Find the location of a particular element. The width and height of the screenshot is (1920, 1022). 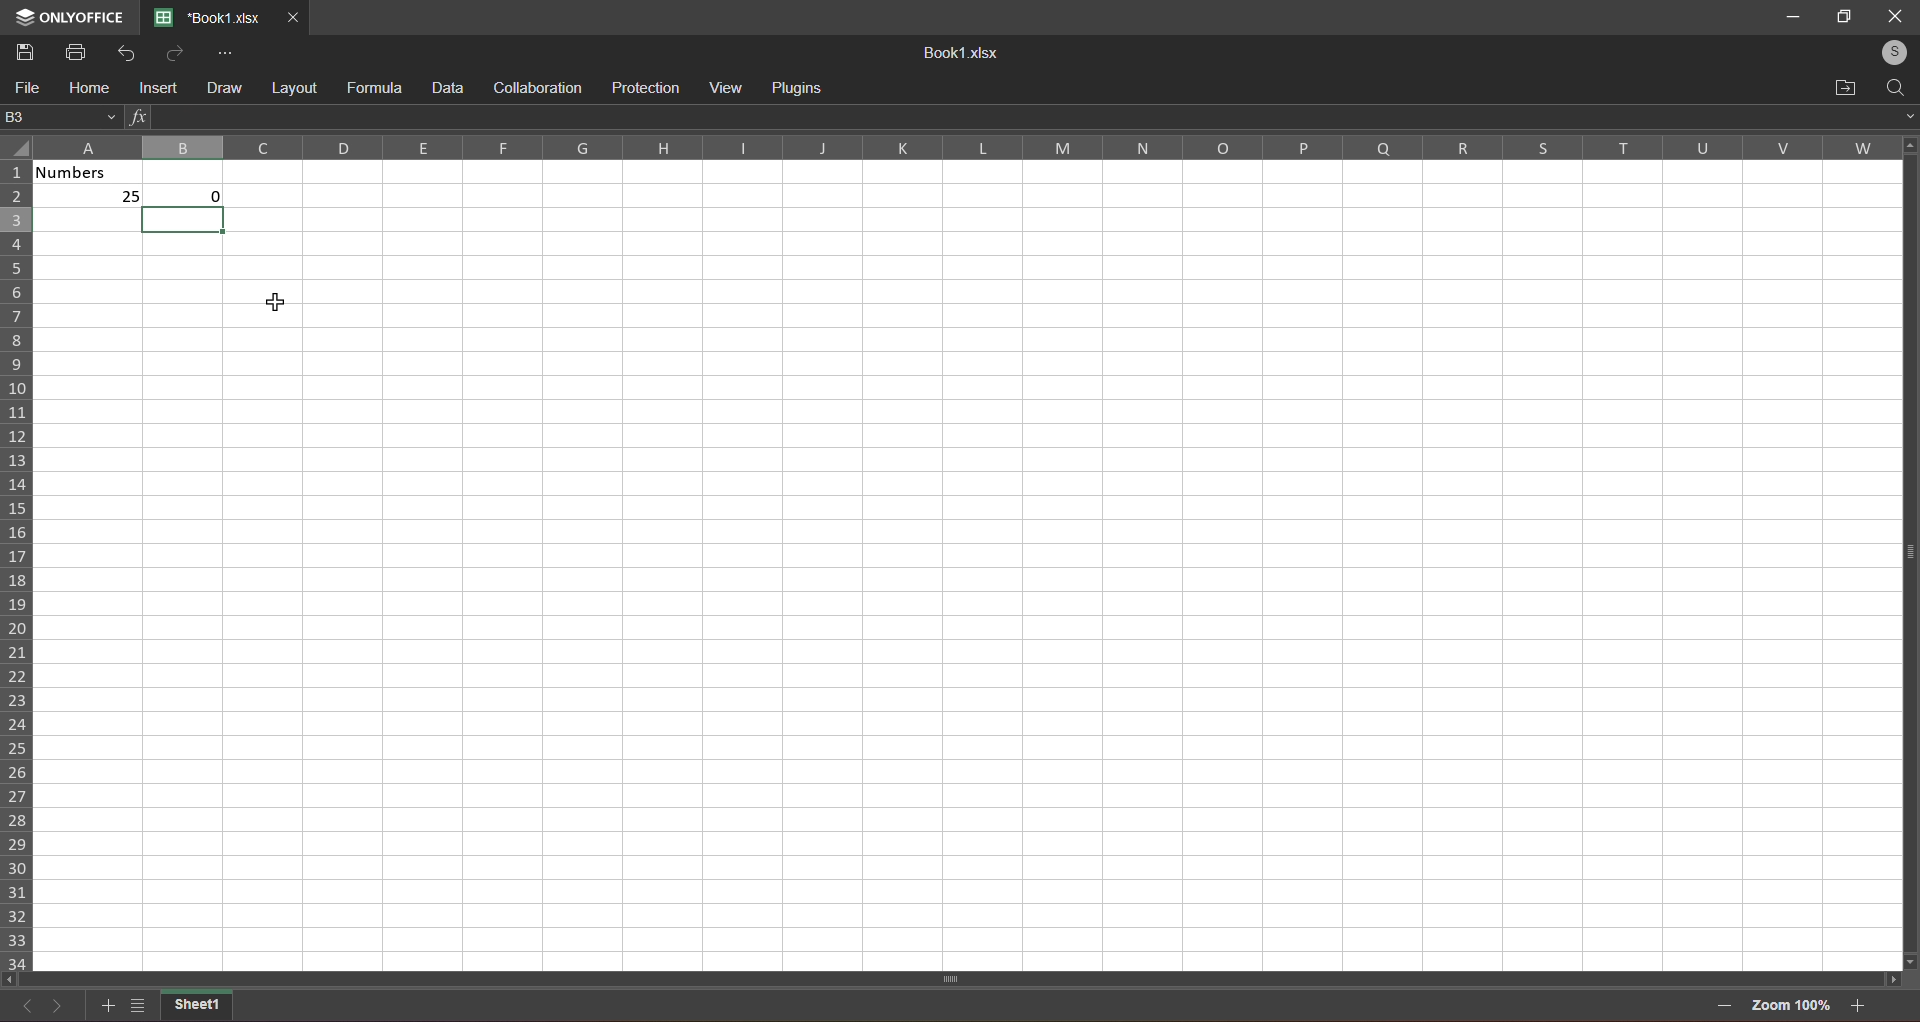

functions is located at coordinates (137, 115).